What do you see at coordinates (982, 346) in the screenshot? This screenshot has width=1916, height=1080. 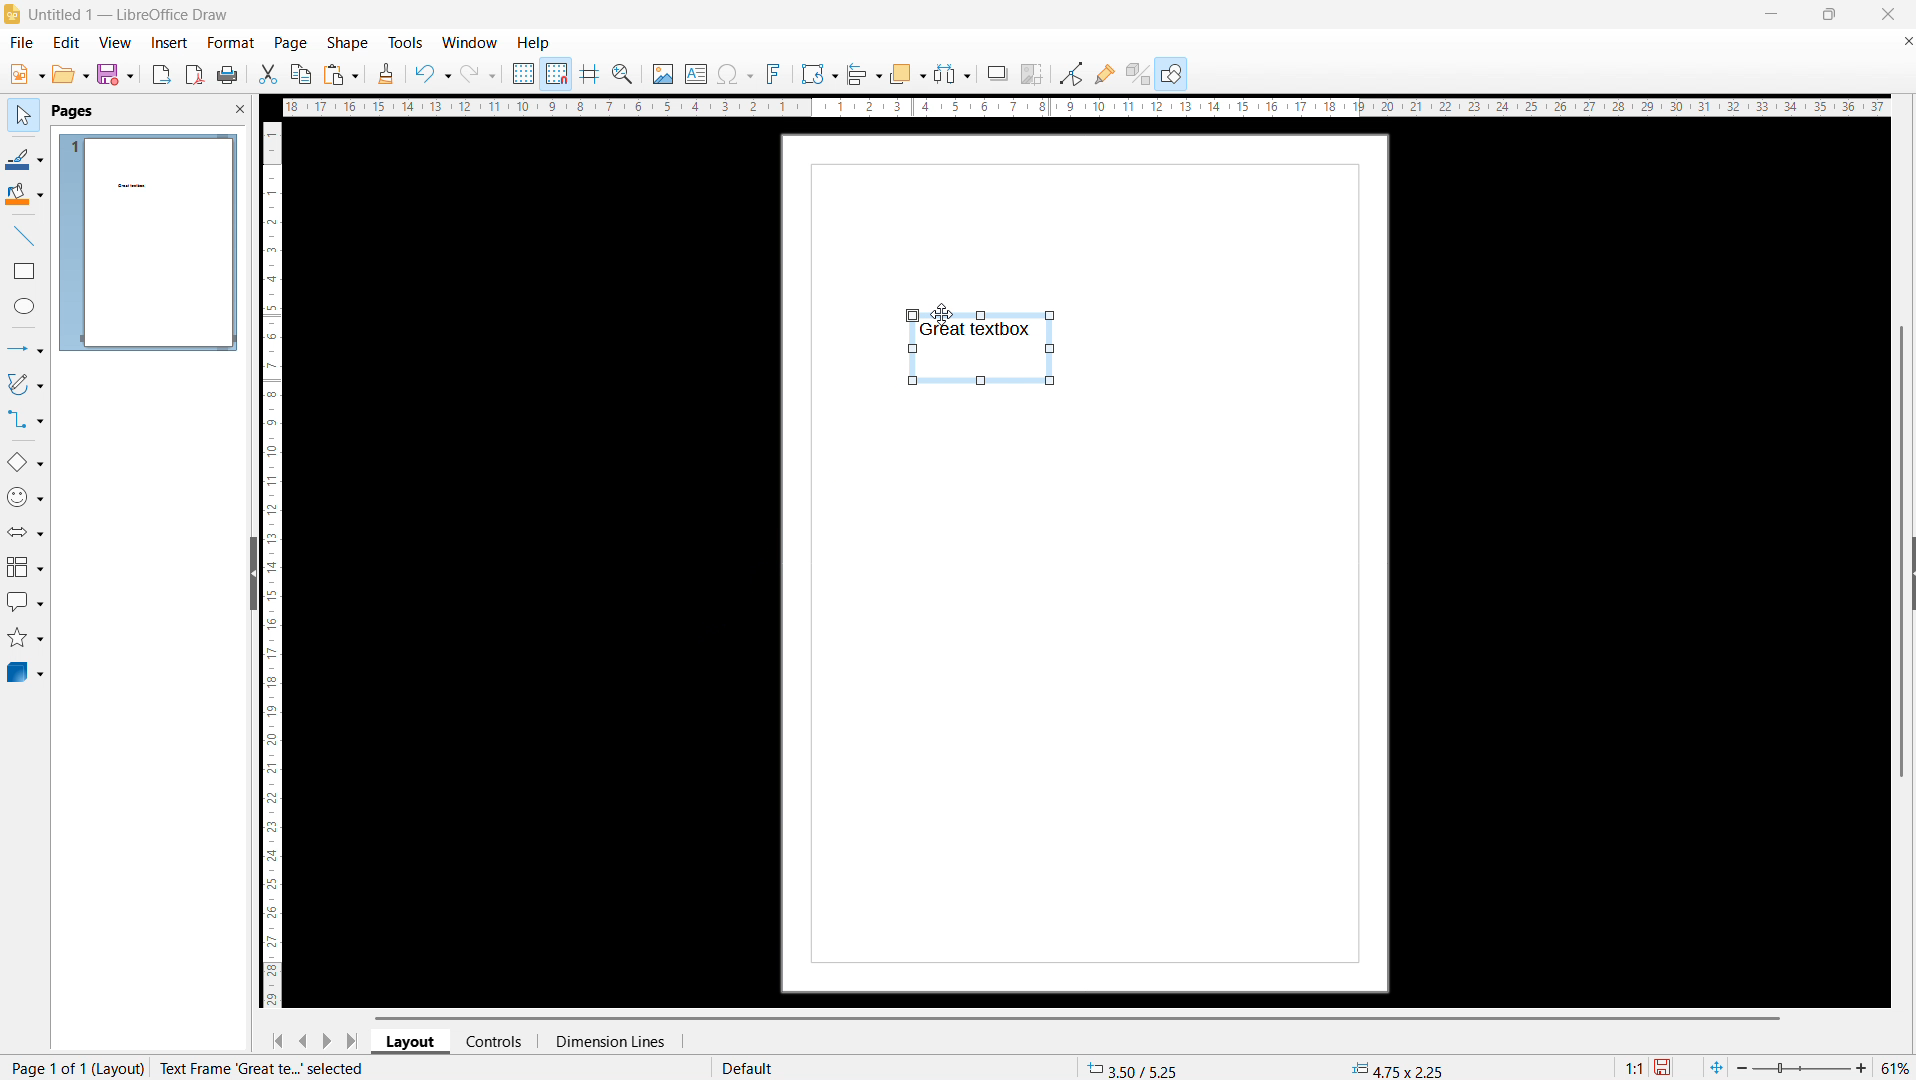 I see `textbox` at bounding box center [982, 346].